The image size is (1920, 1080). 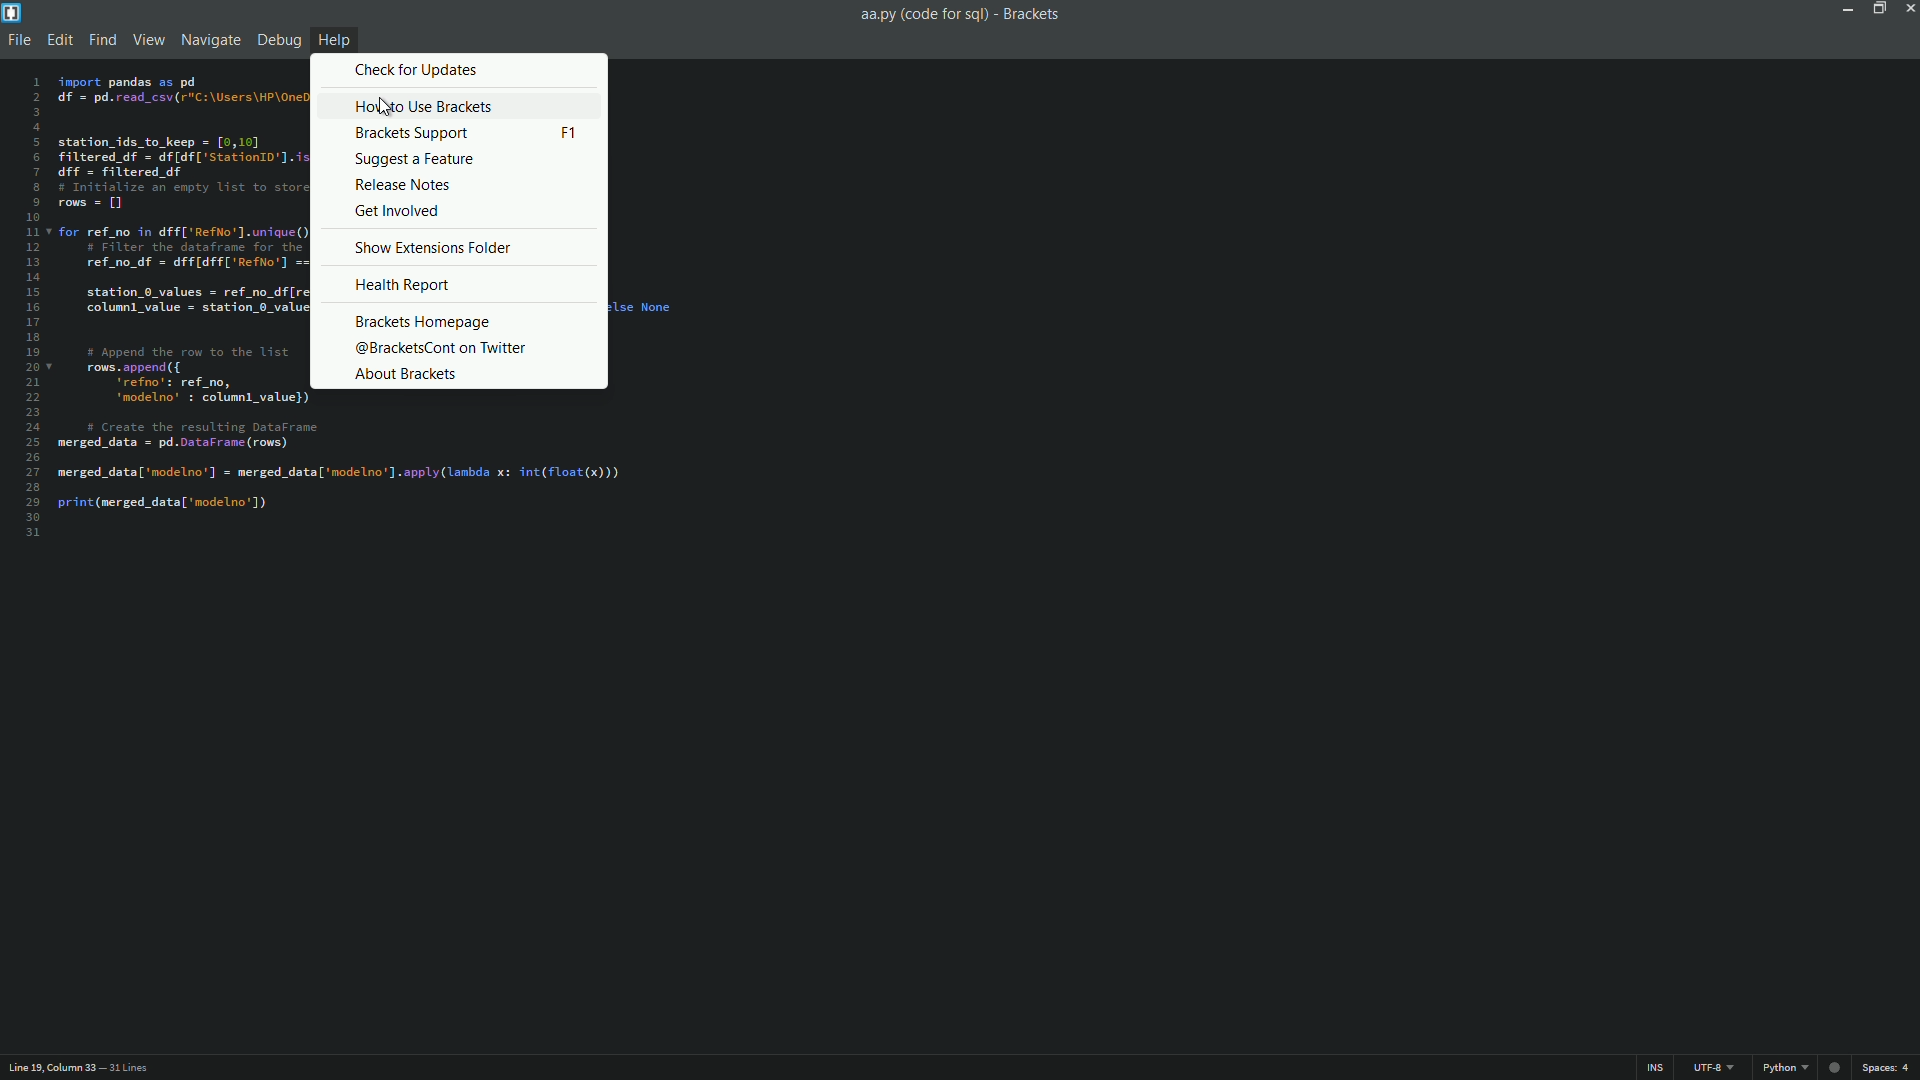 What do you see at coordinates (101, 41) in the screenshot?
I see `find menu` at bounding box center [101, 41].